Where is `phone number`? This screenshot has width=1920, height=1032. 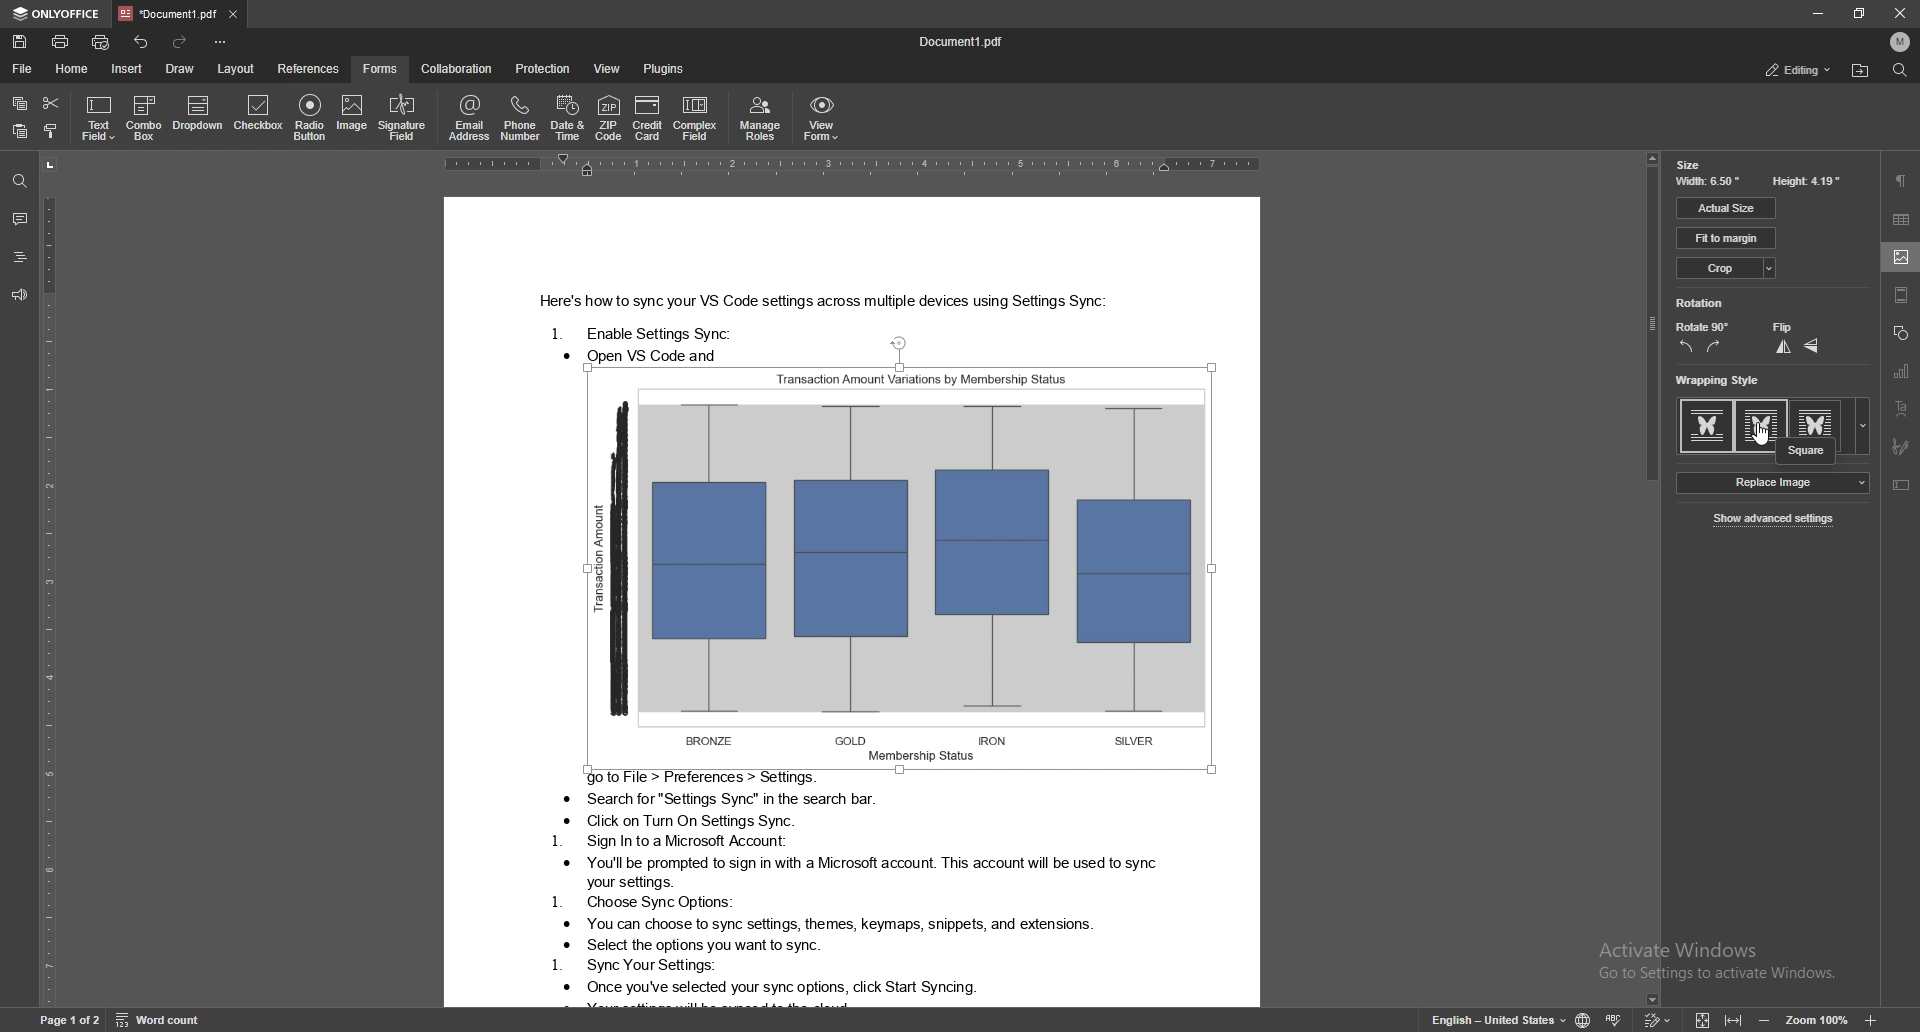
phone number is located at coordinates (520, 117).